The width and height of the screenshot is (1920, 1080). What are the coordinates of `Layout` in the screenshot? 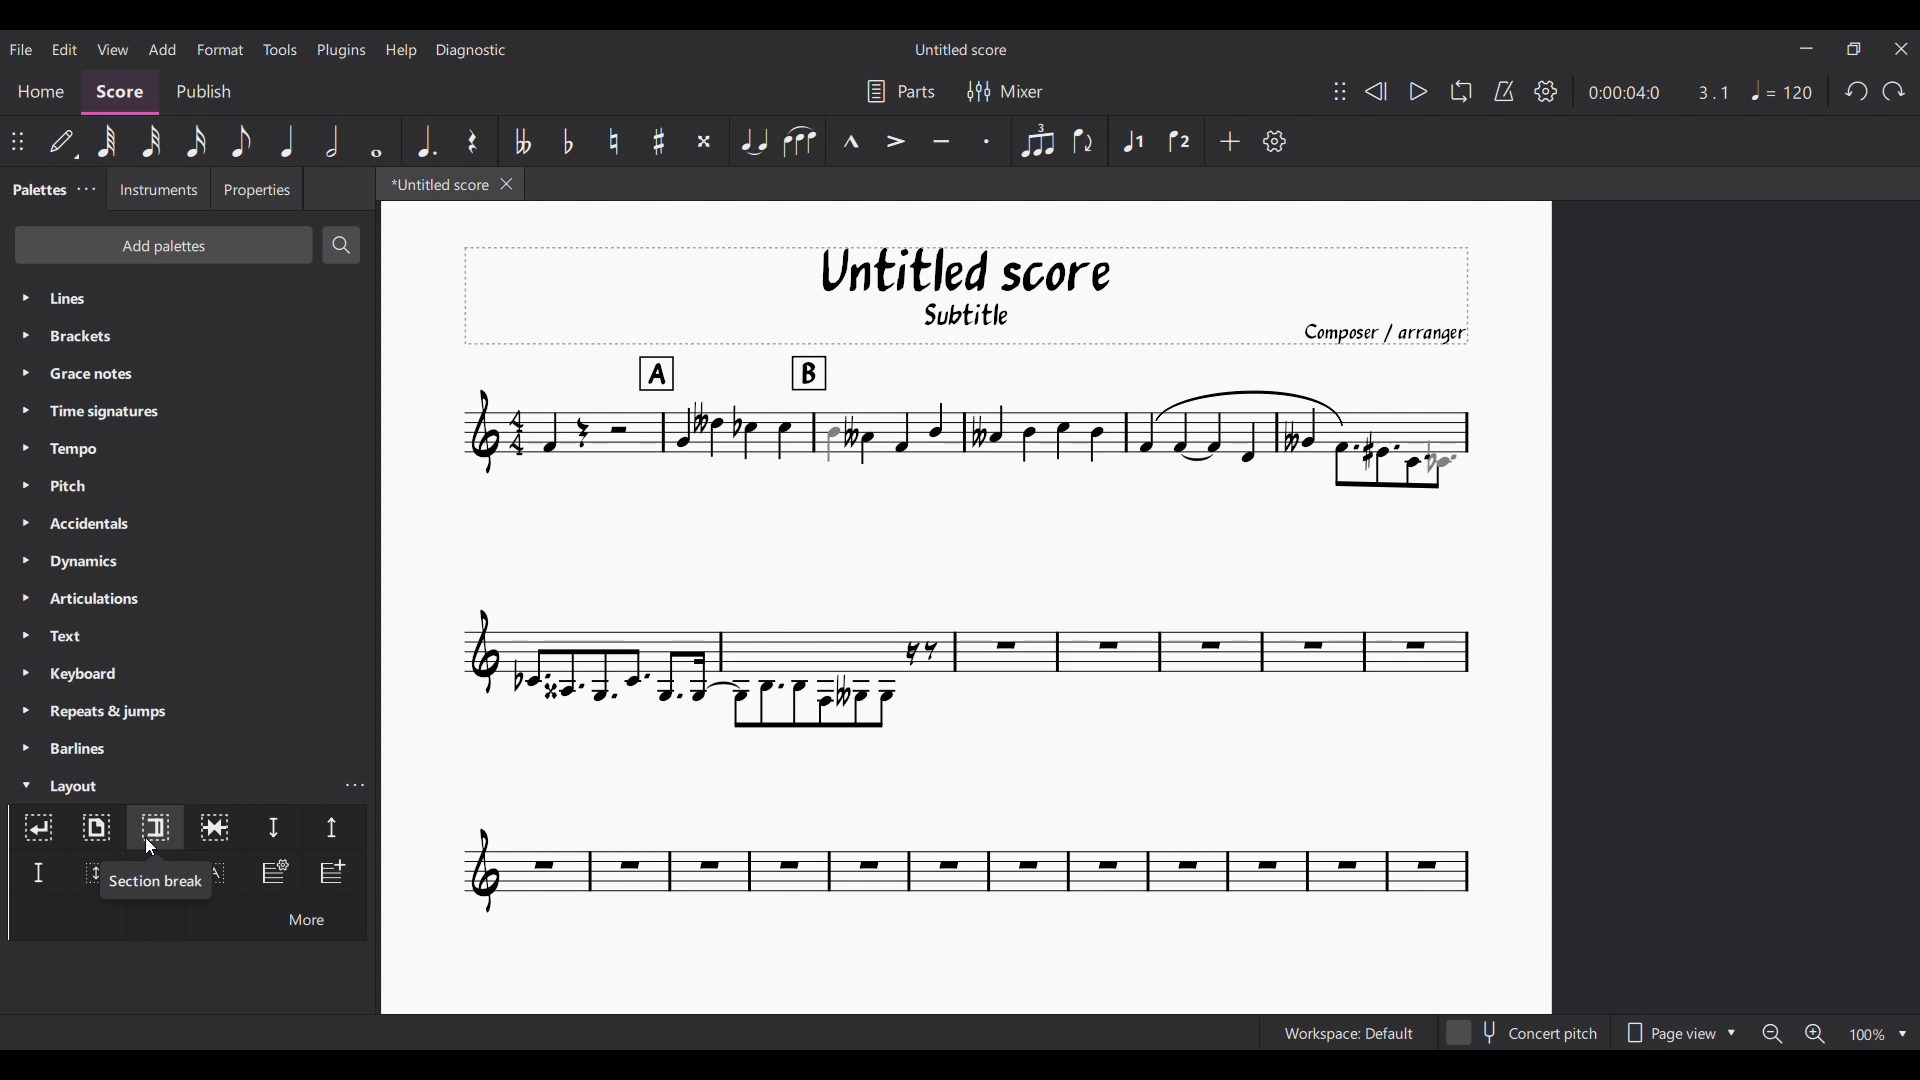 It's located at (170, 784).